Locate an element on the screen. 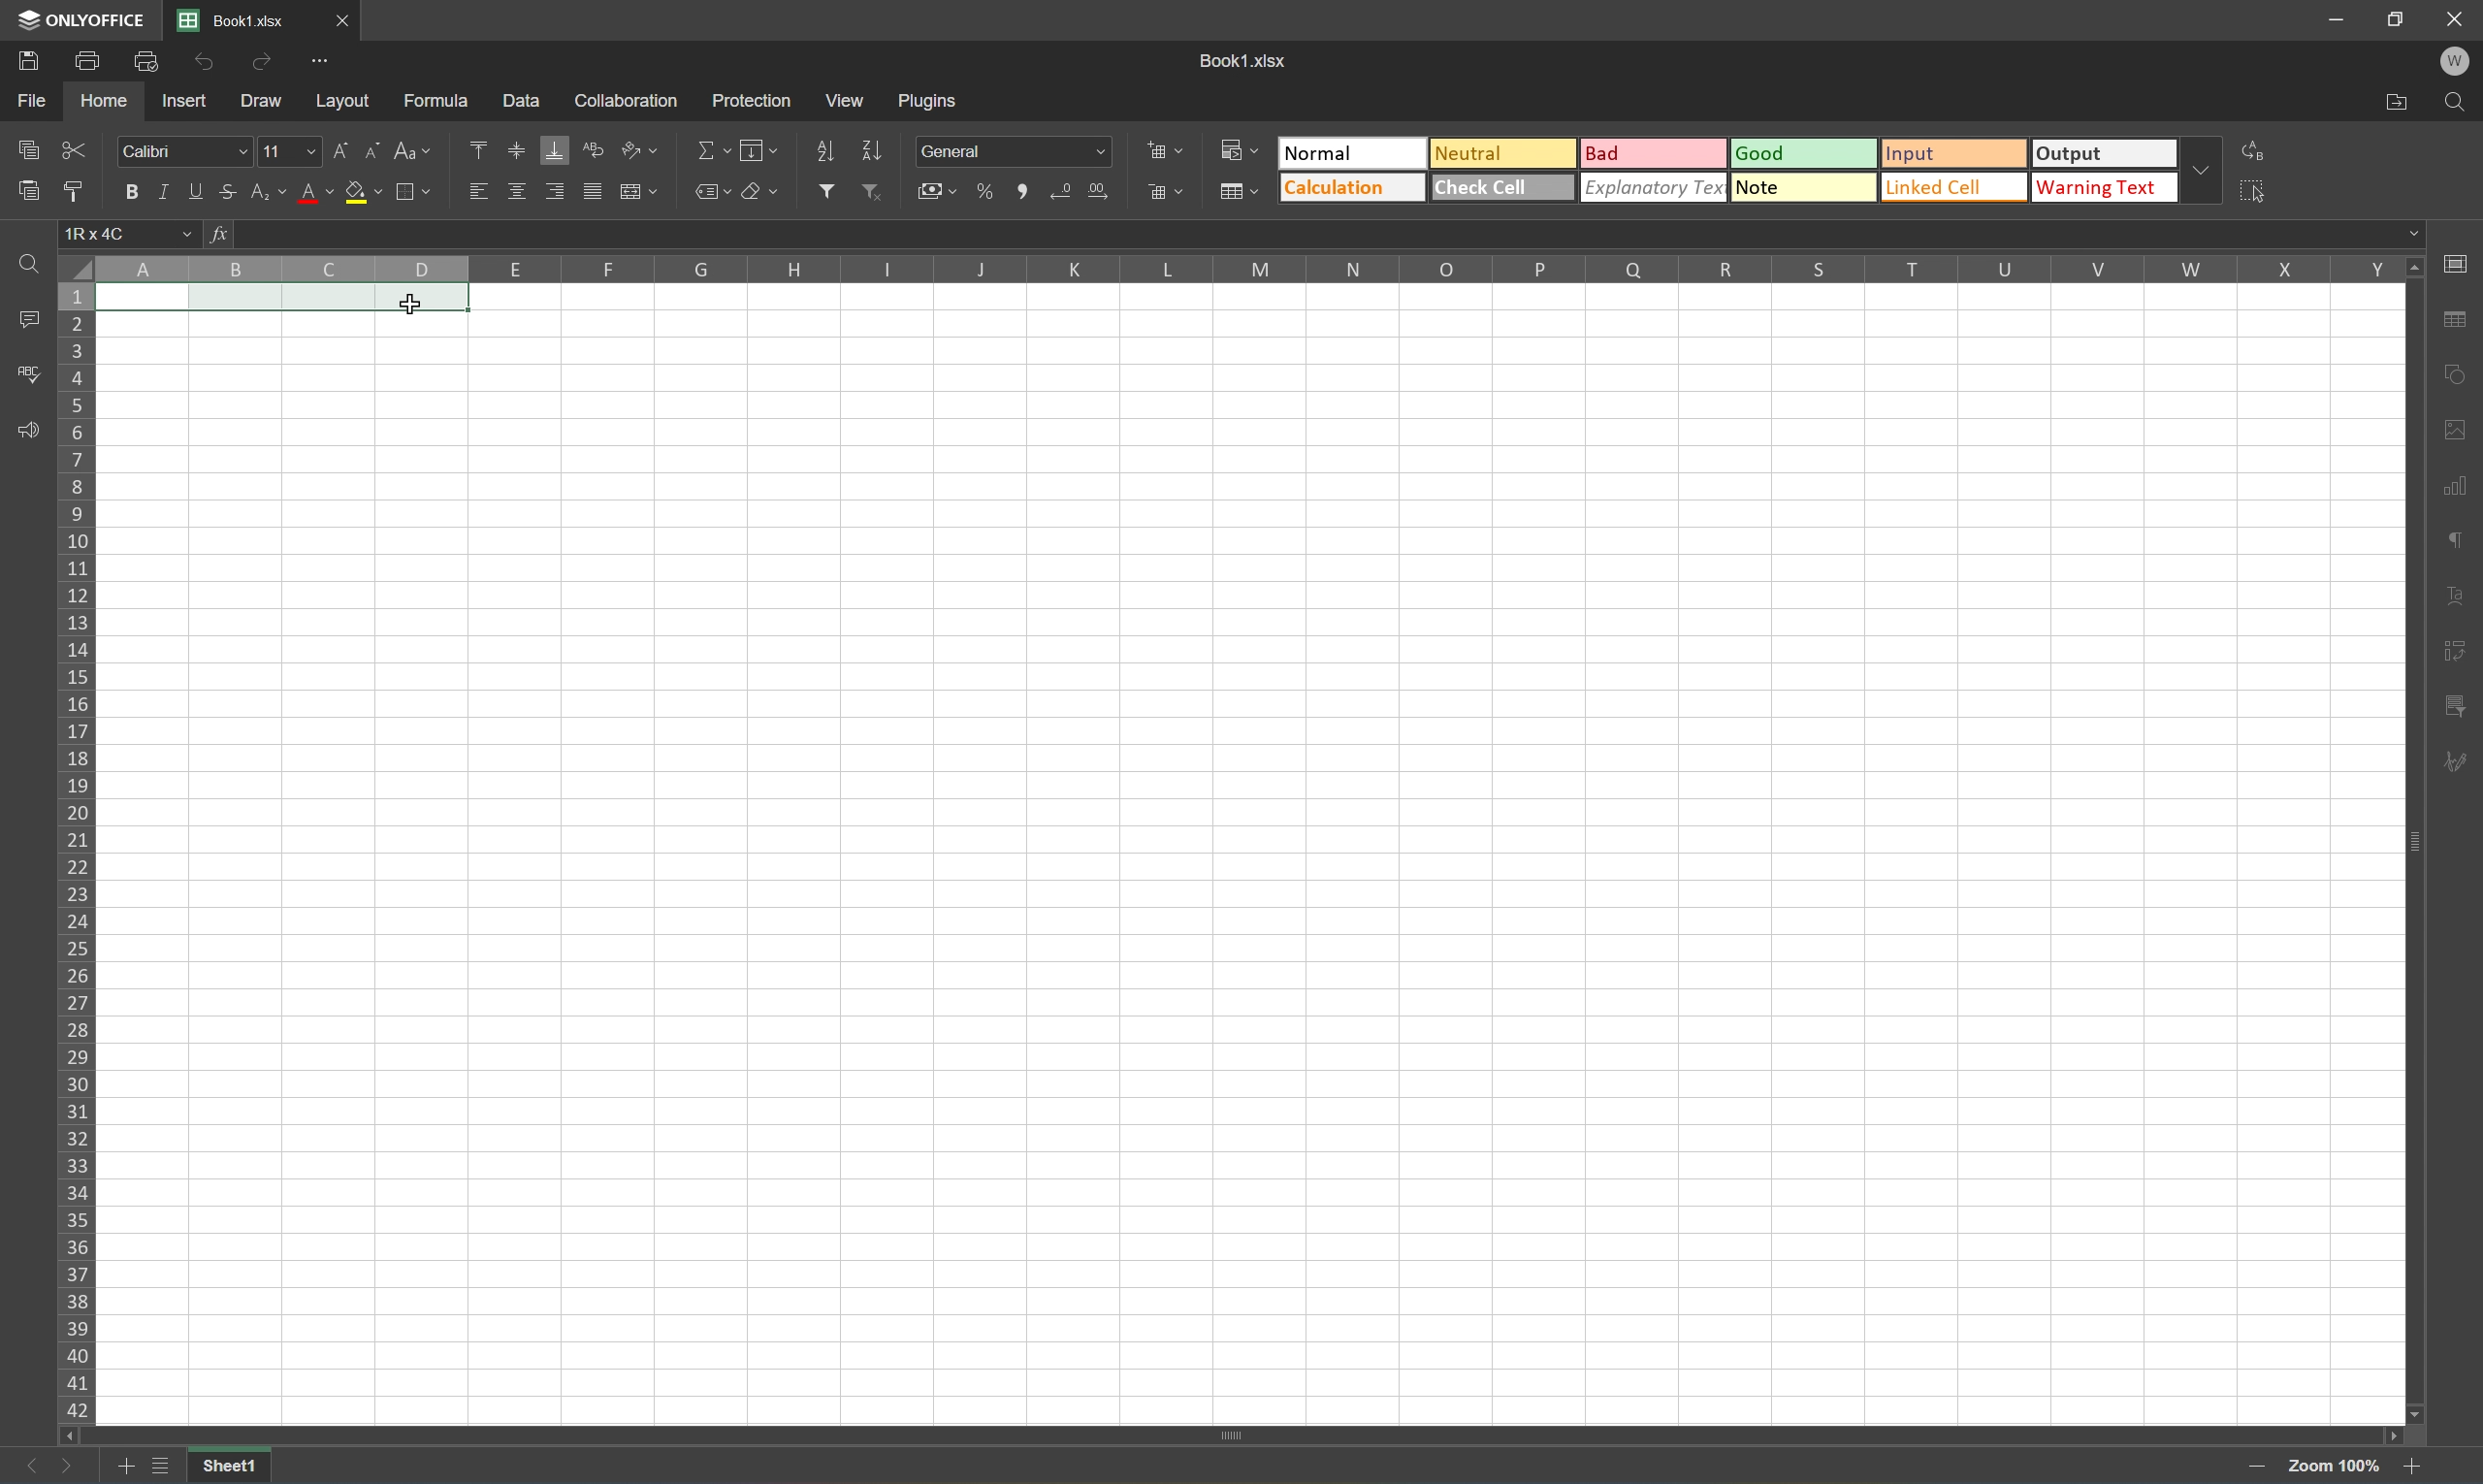 Image resolution: width=2483 pixels, height=1484 pixels. Formula is located at coordinates (443, 99).